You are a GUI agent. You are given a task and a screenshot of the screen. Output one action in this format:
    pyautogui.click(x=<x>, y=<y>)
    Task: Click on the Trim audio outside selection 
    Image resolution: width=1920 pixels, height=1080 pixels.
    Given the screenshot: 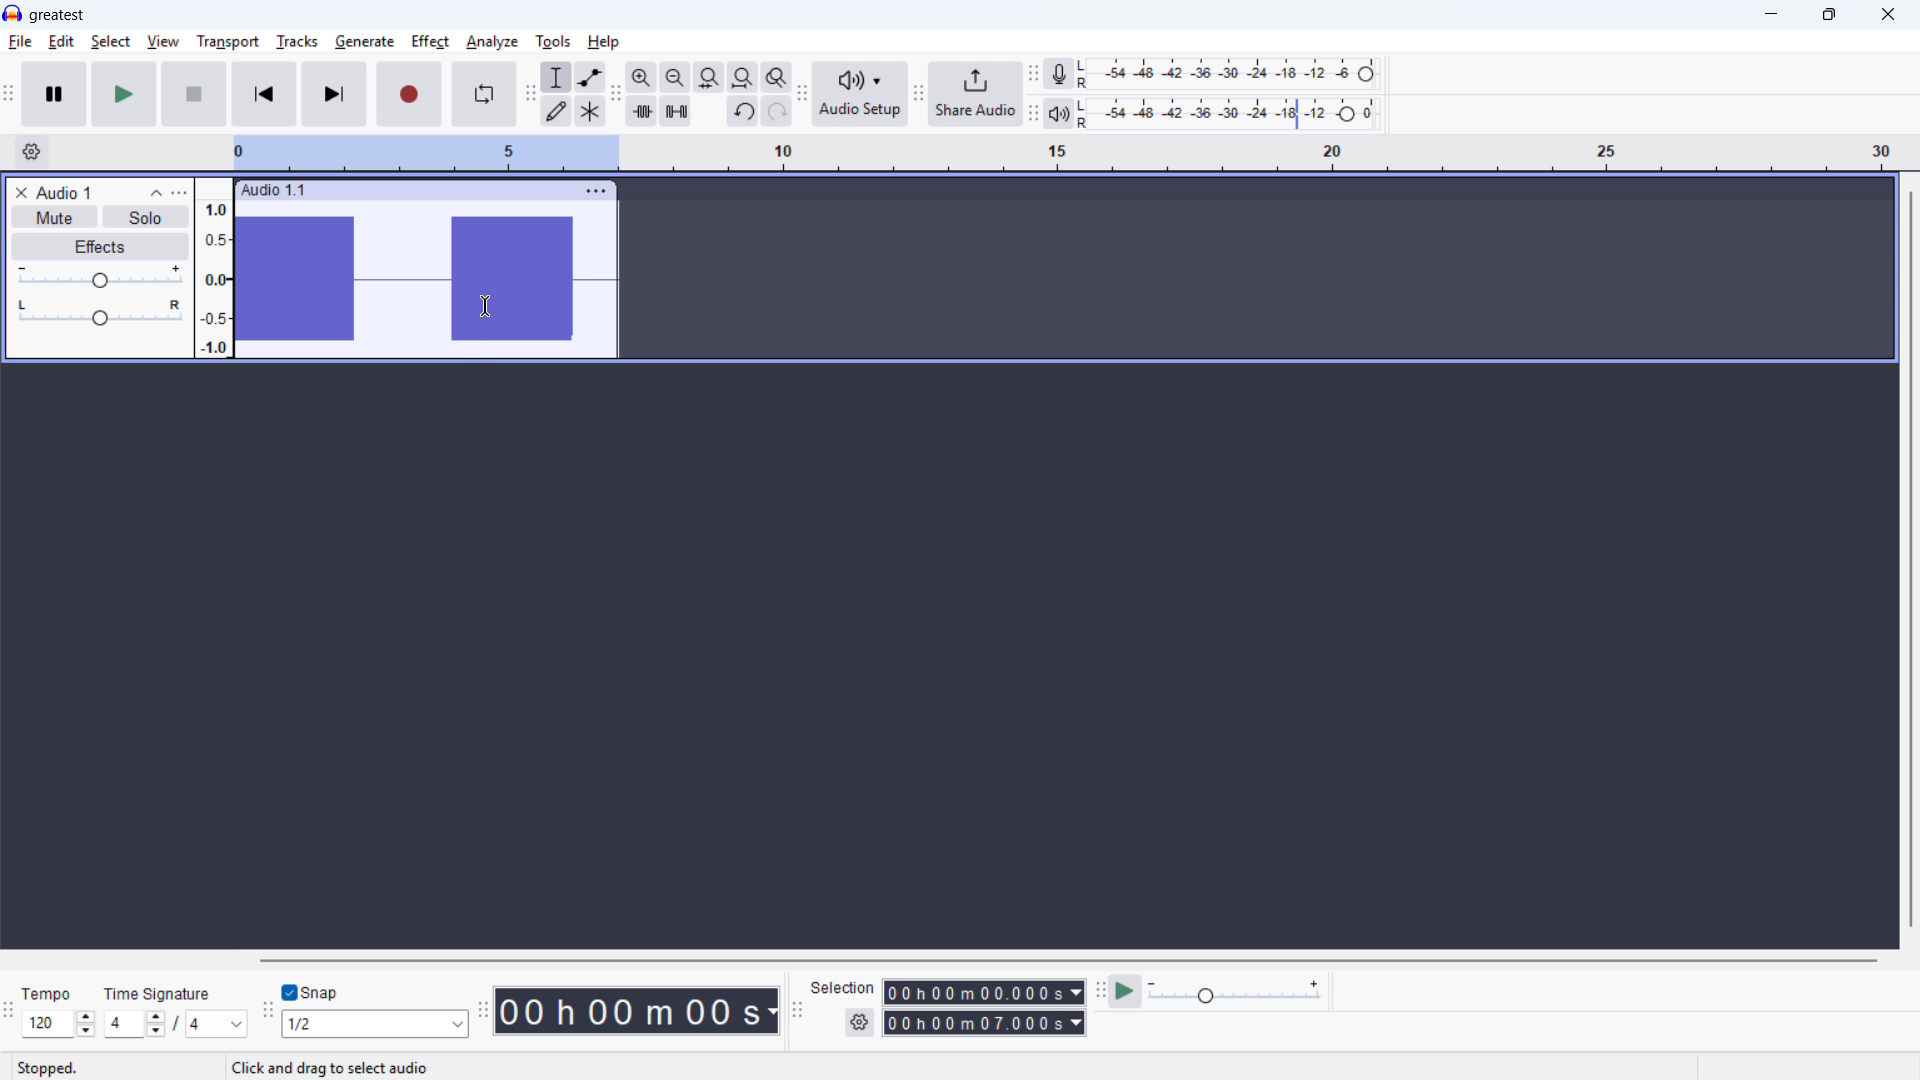 What is the action you would take?
    pyautogui.click(x=642, y=112)
    